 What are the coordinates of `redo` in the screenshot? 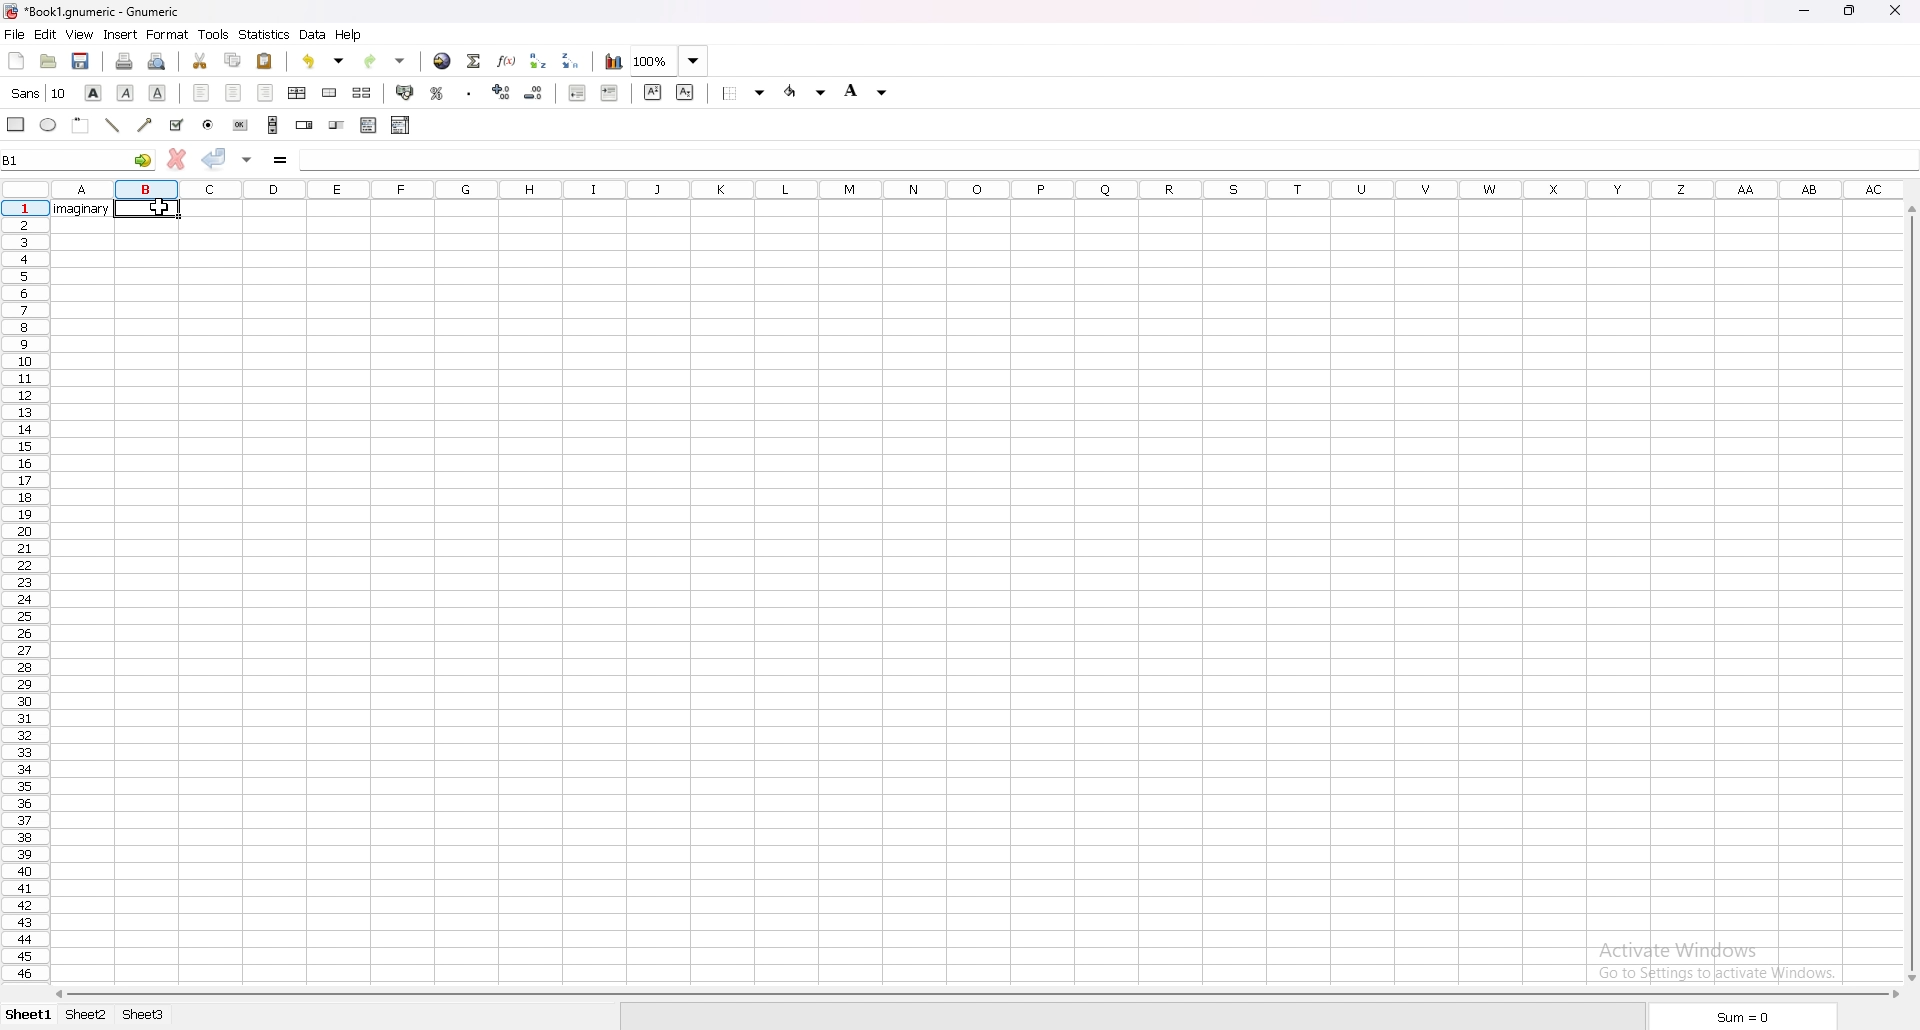 It's located at (384, 62).